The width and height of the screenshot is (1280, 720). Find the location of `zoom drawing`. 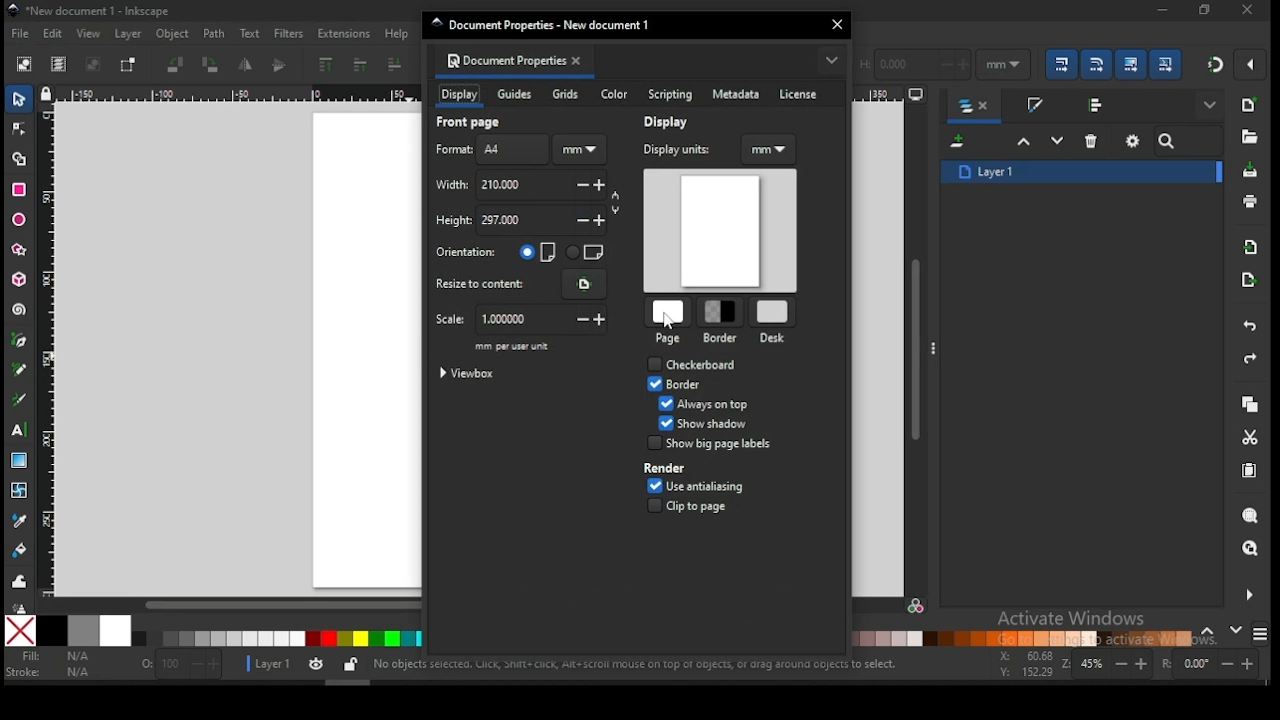

zoom drawing is located at coordinates (1251, 550).